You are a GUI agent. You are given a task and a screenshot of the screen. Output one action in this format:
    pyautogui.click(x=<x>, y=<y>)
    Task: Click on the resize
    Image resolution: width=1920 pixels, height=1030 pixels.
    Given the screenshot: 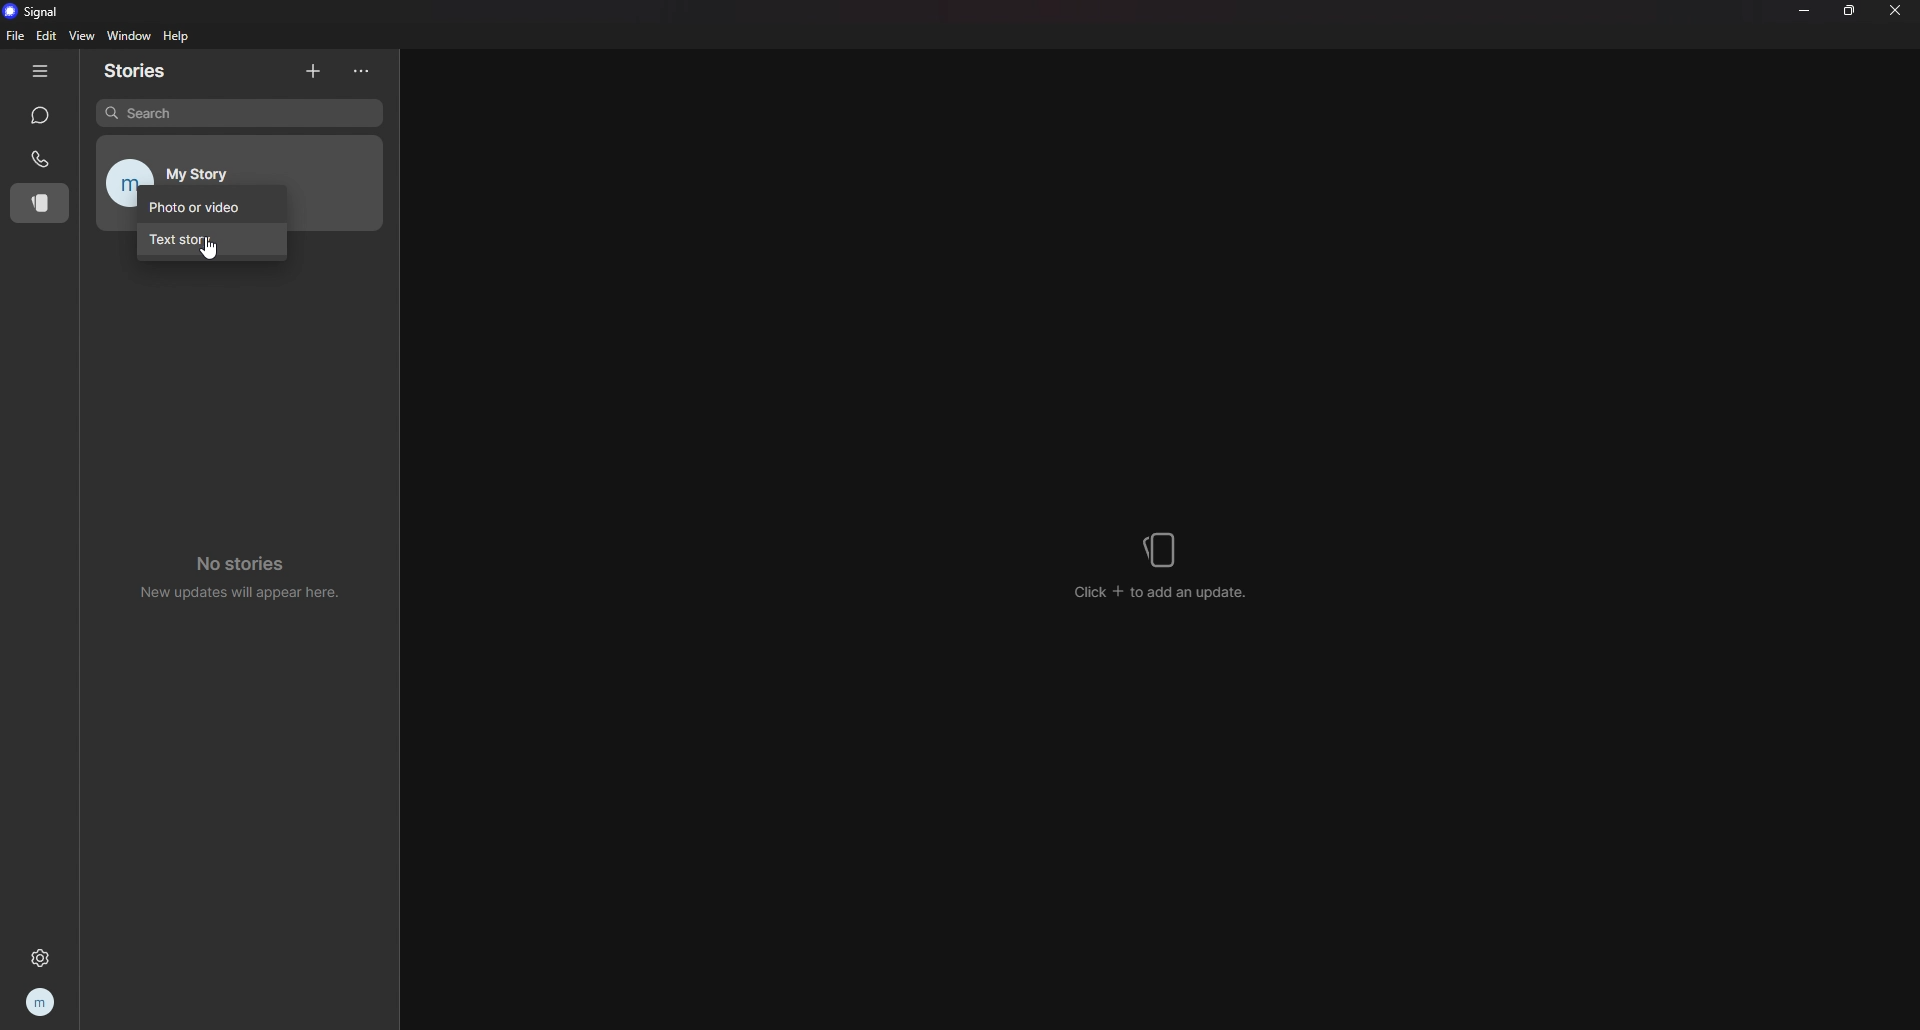 What is the action you would take?
    pyautogui.click(x=1851, y=10)
    